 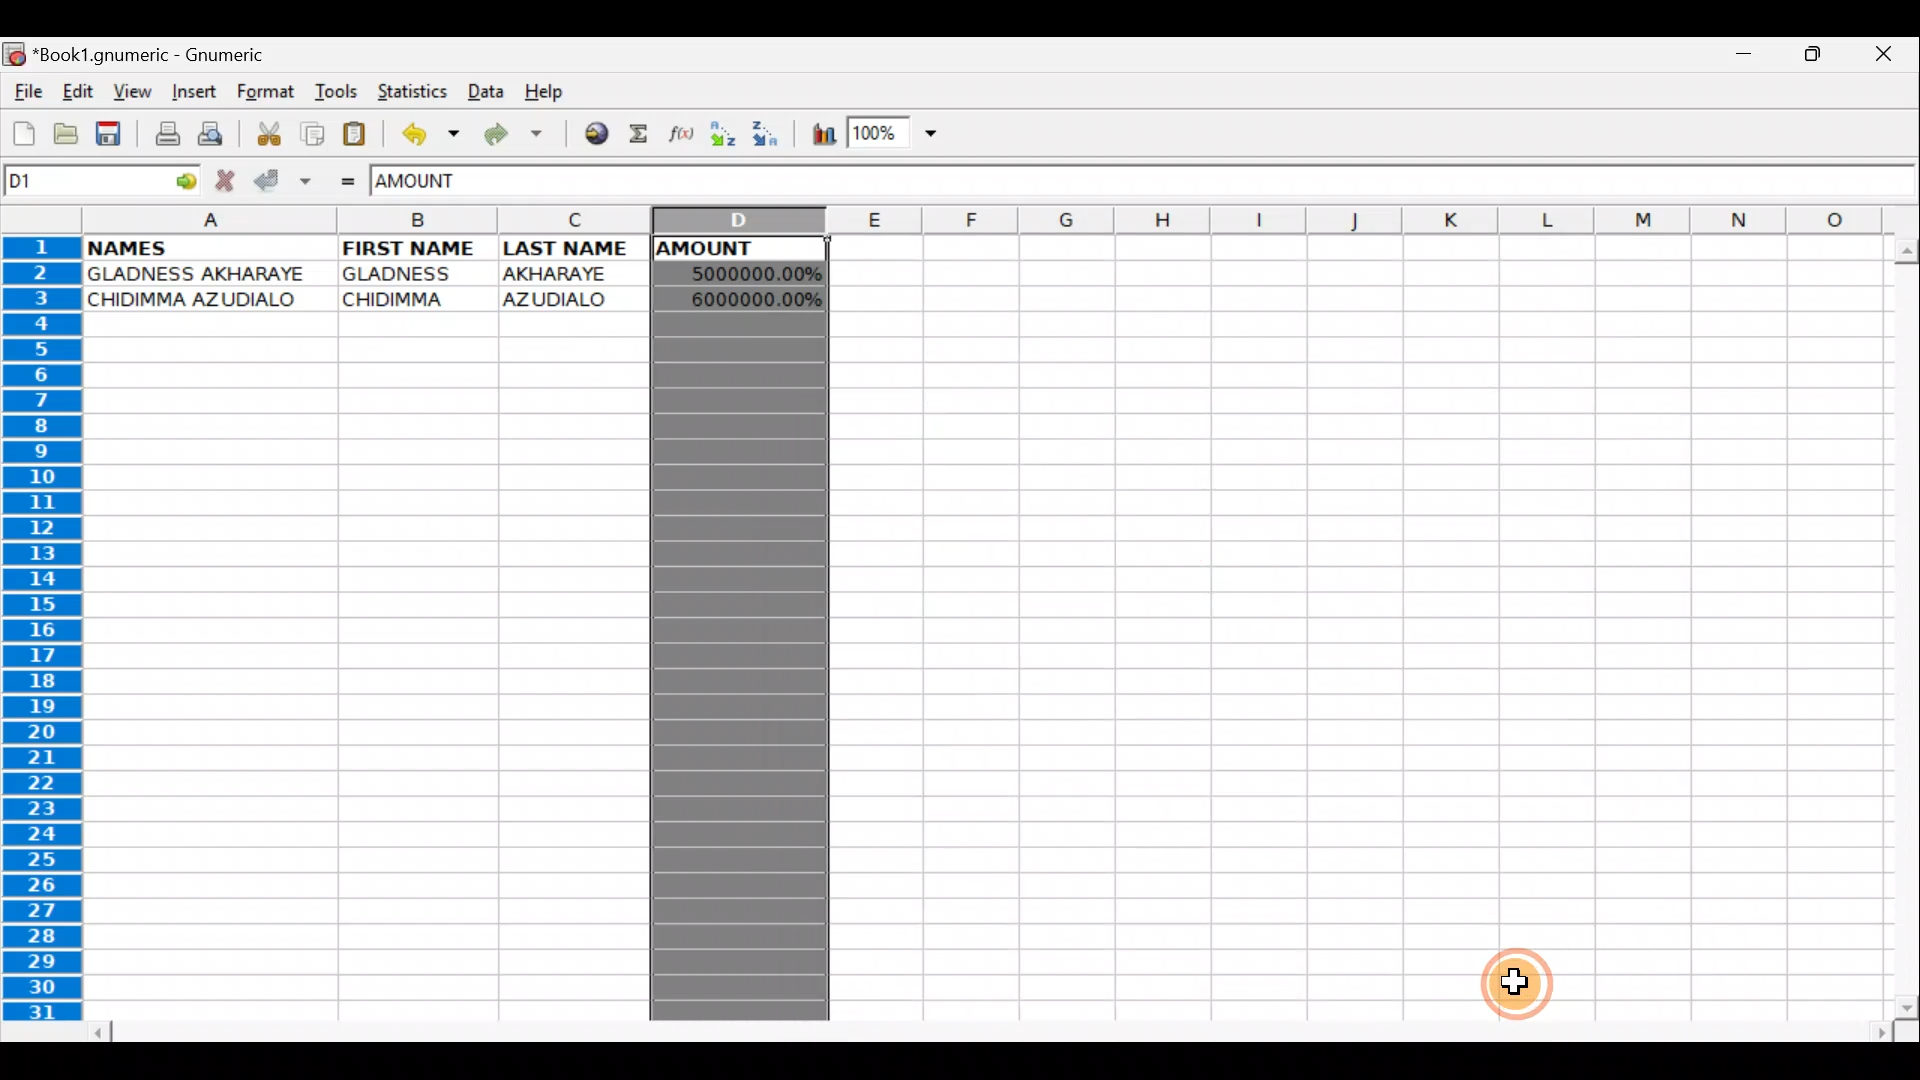 What do you see at coordinates (552, 93) in the screenshot?
I see `Help` at bounding box center [552, 93].